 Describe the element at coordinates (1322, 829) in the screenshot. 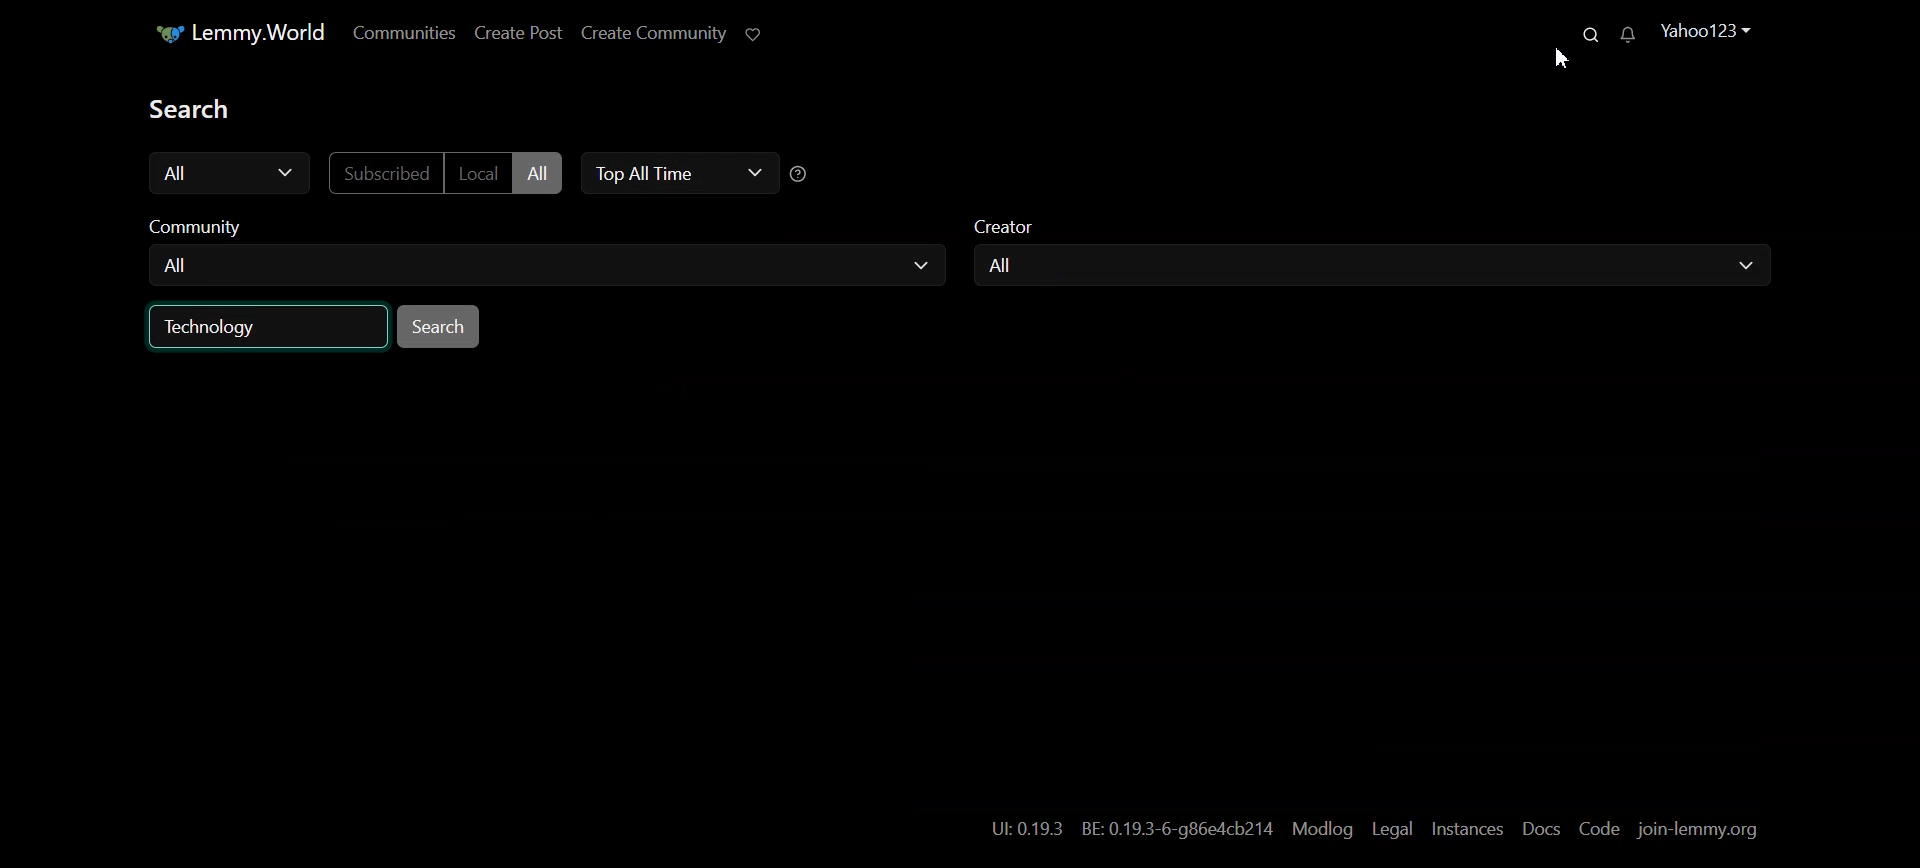

I see `Modlog` at that location.